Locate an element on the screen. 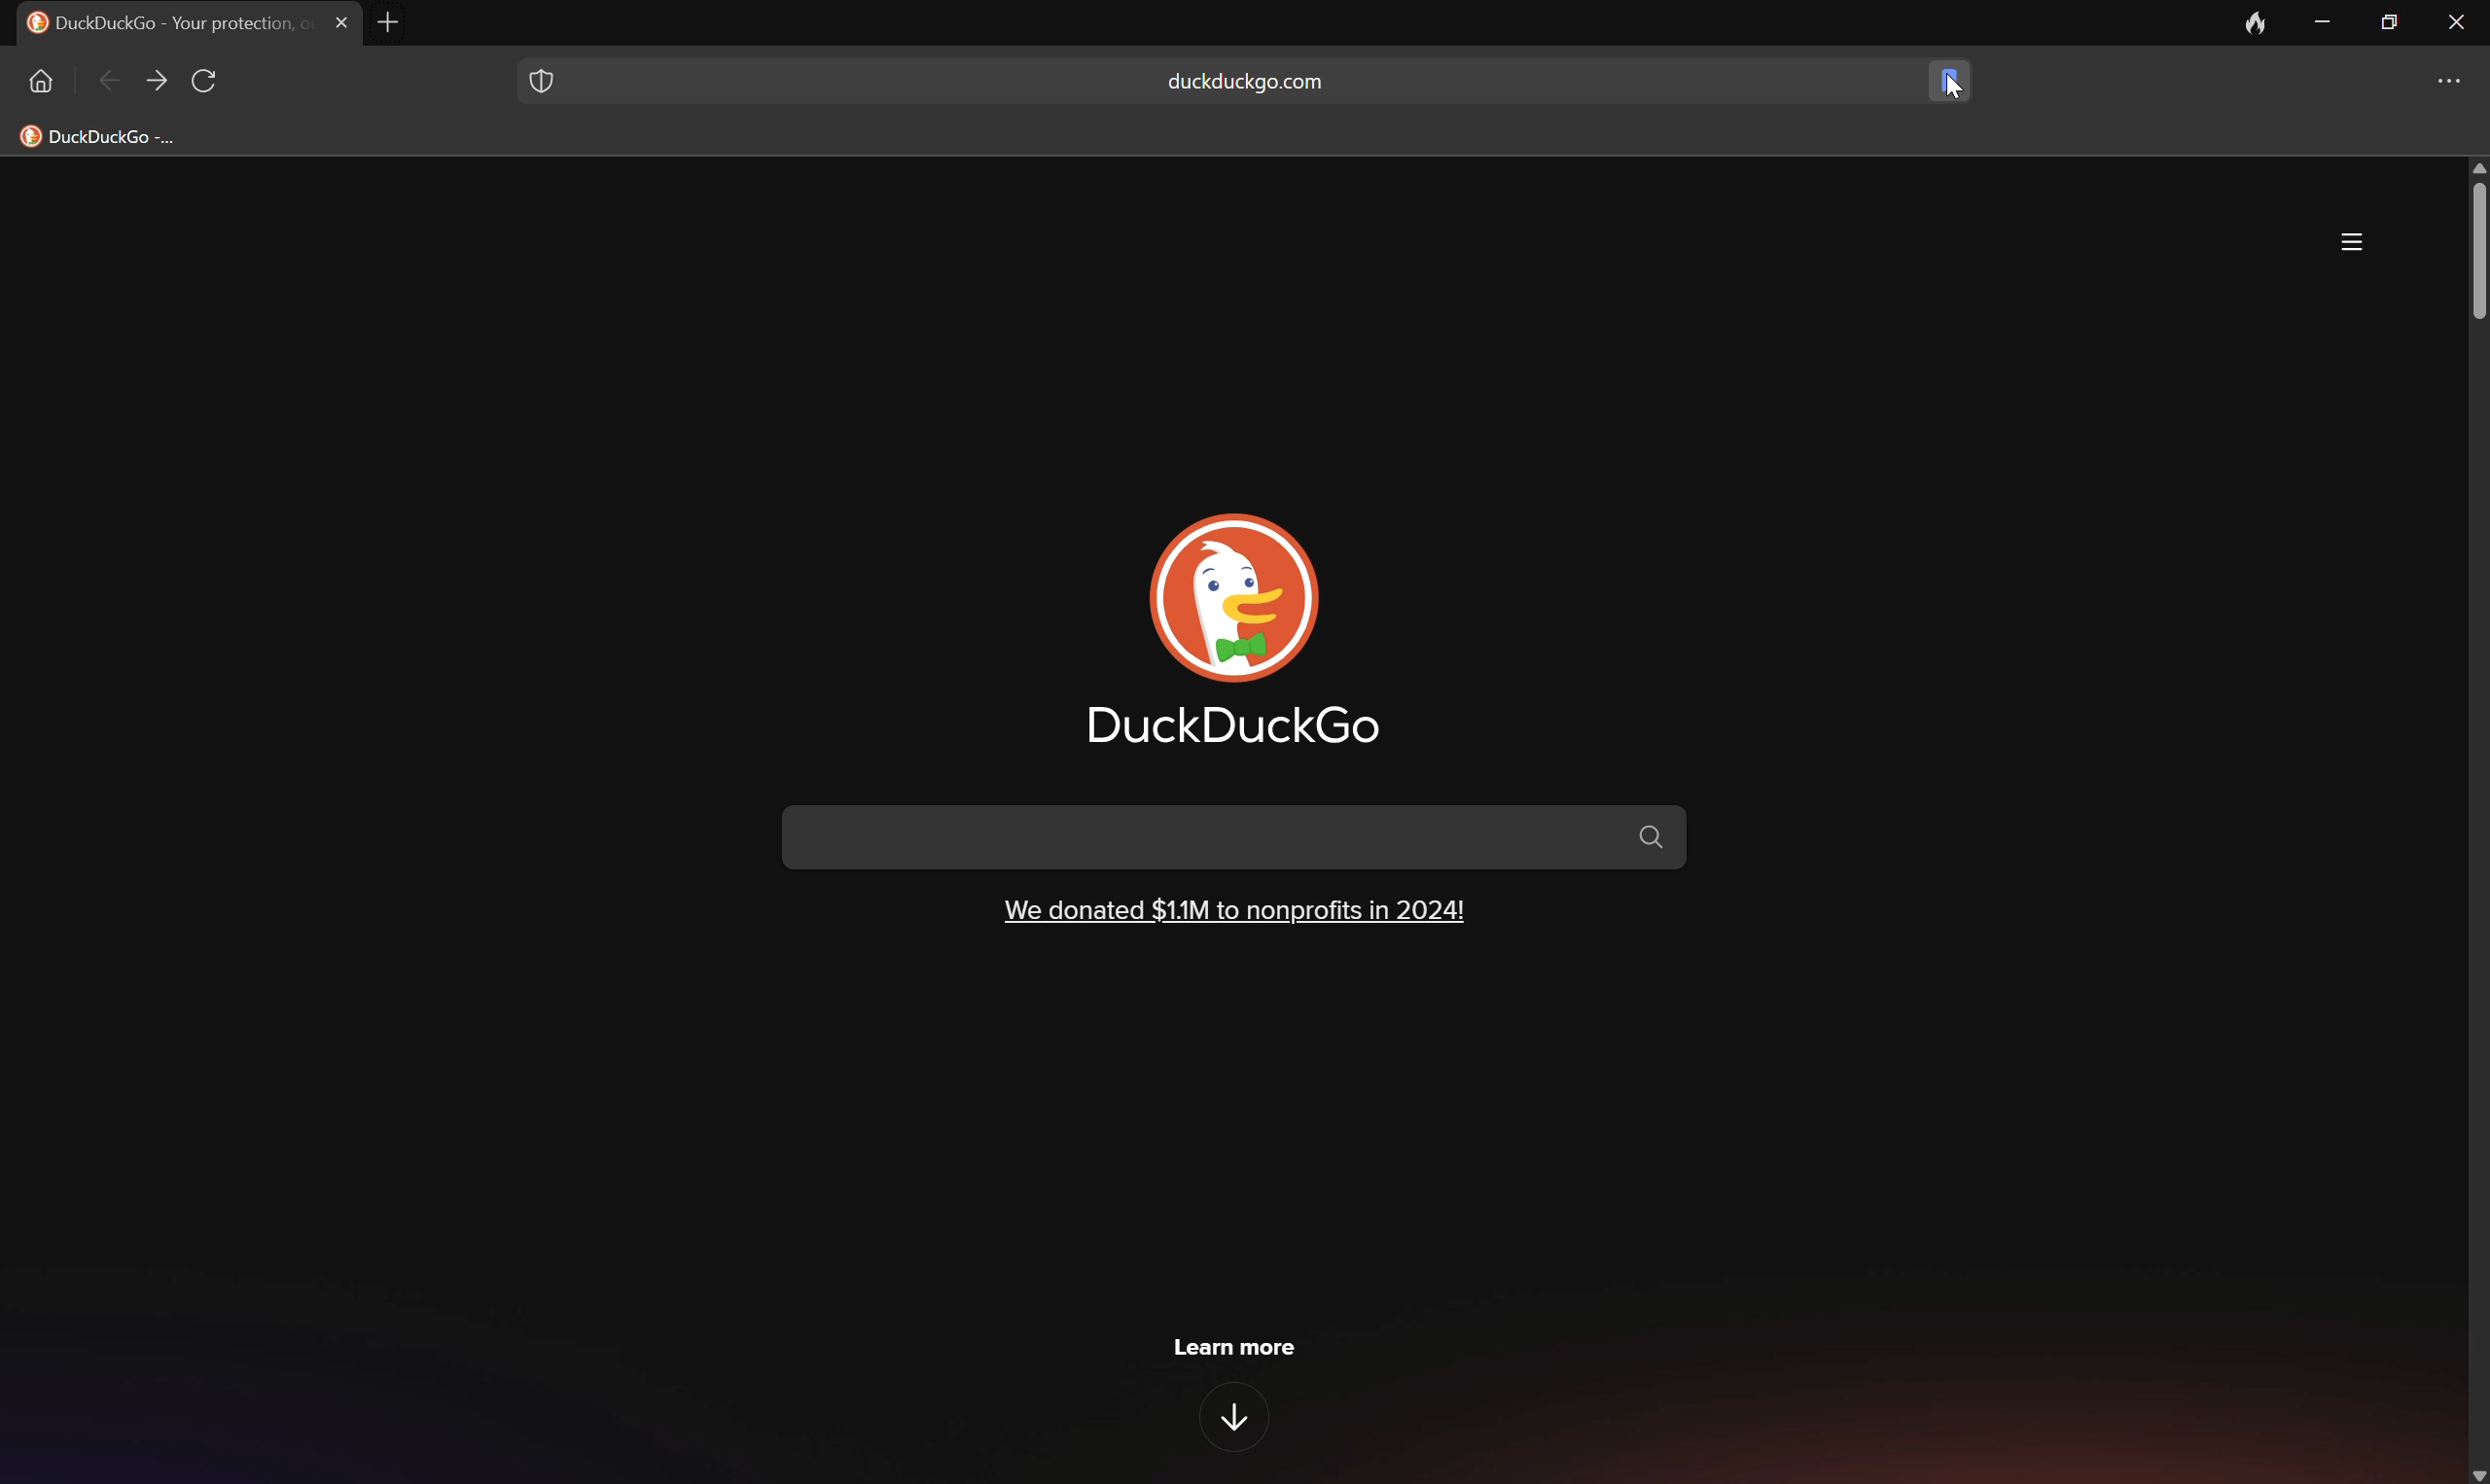 The height and width of the screenshot is (1484, 2490). duckduckgo.com is located at coordinates (1245, 82).